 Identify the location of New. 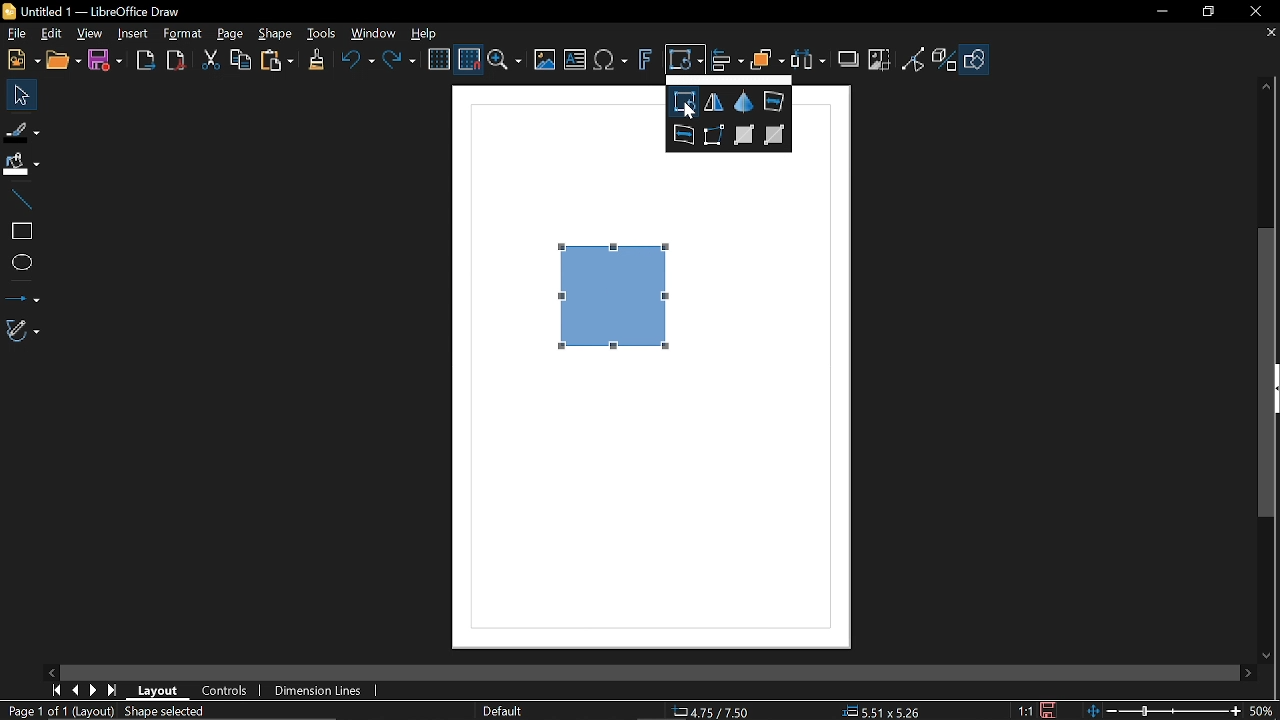
(22, 59).